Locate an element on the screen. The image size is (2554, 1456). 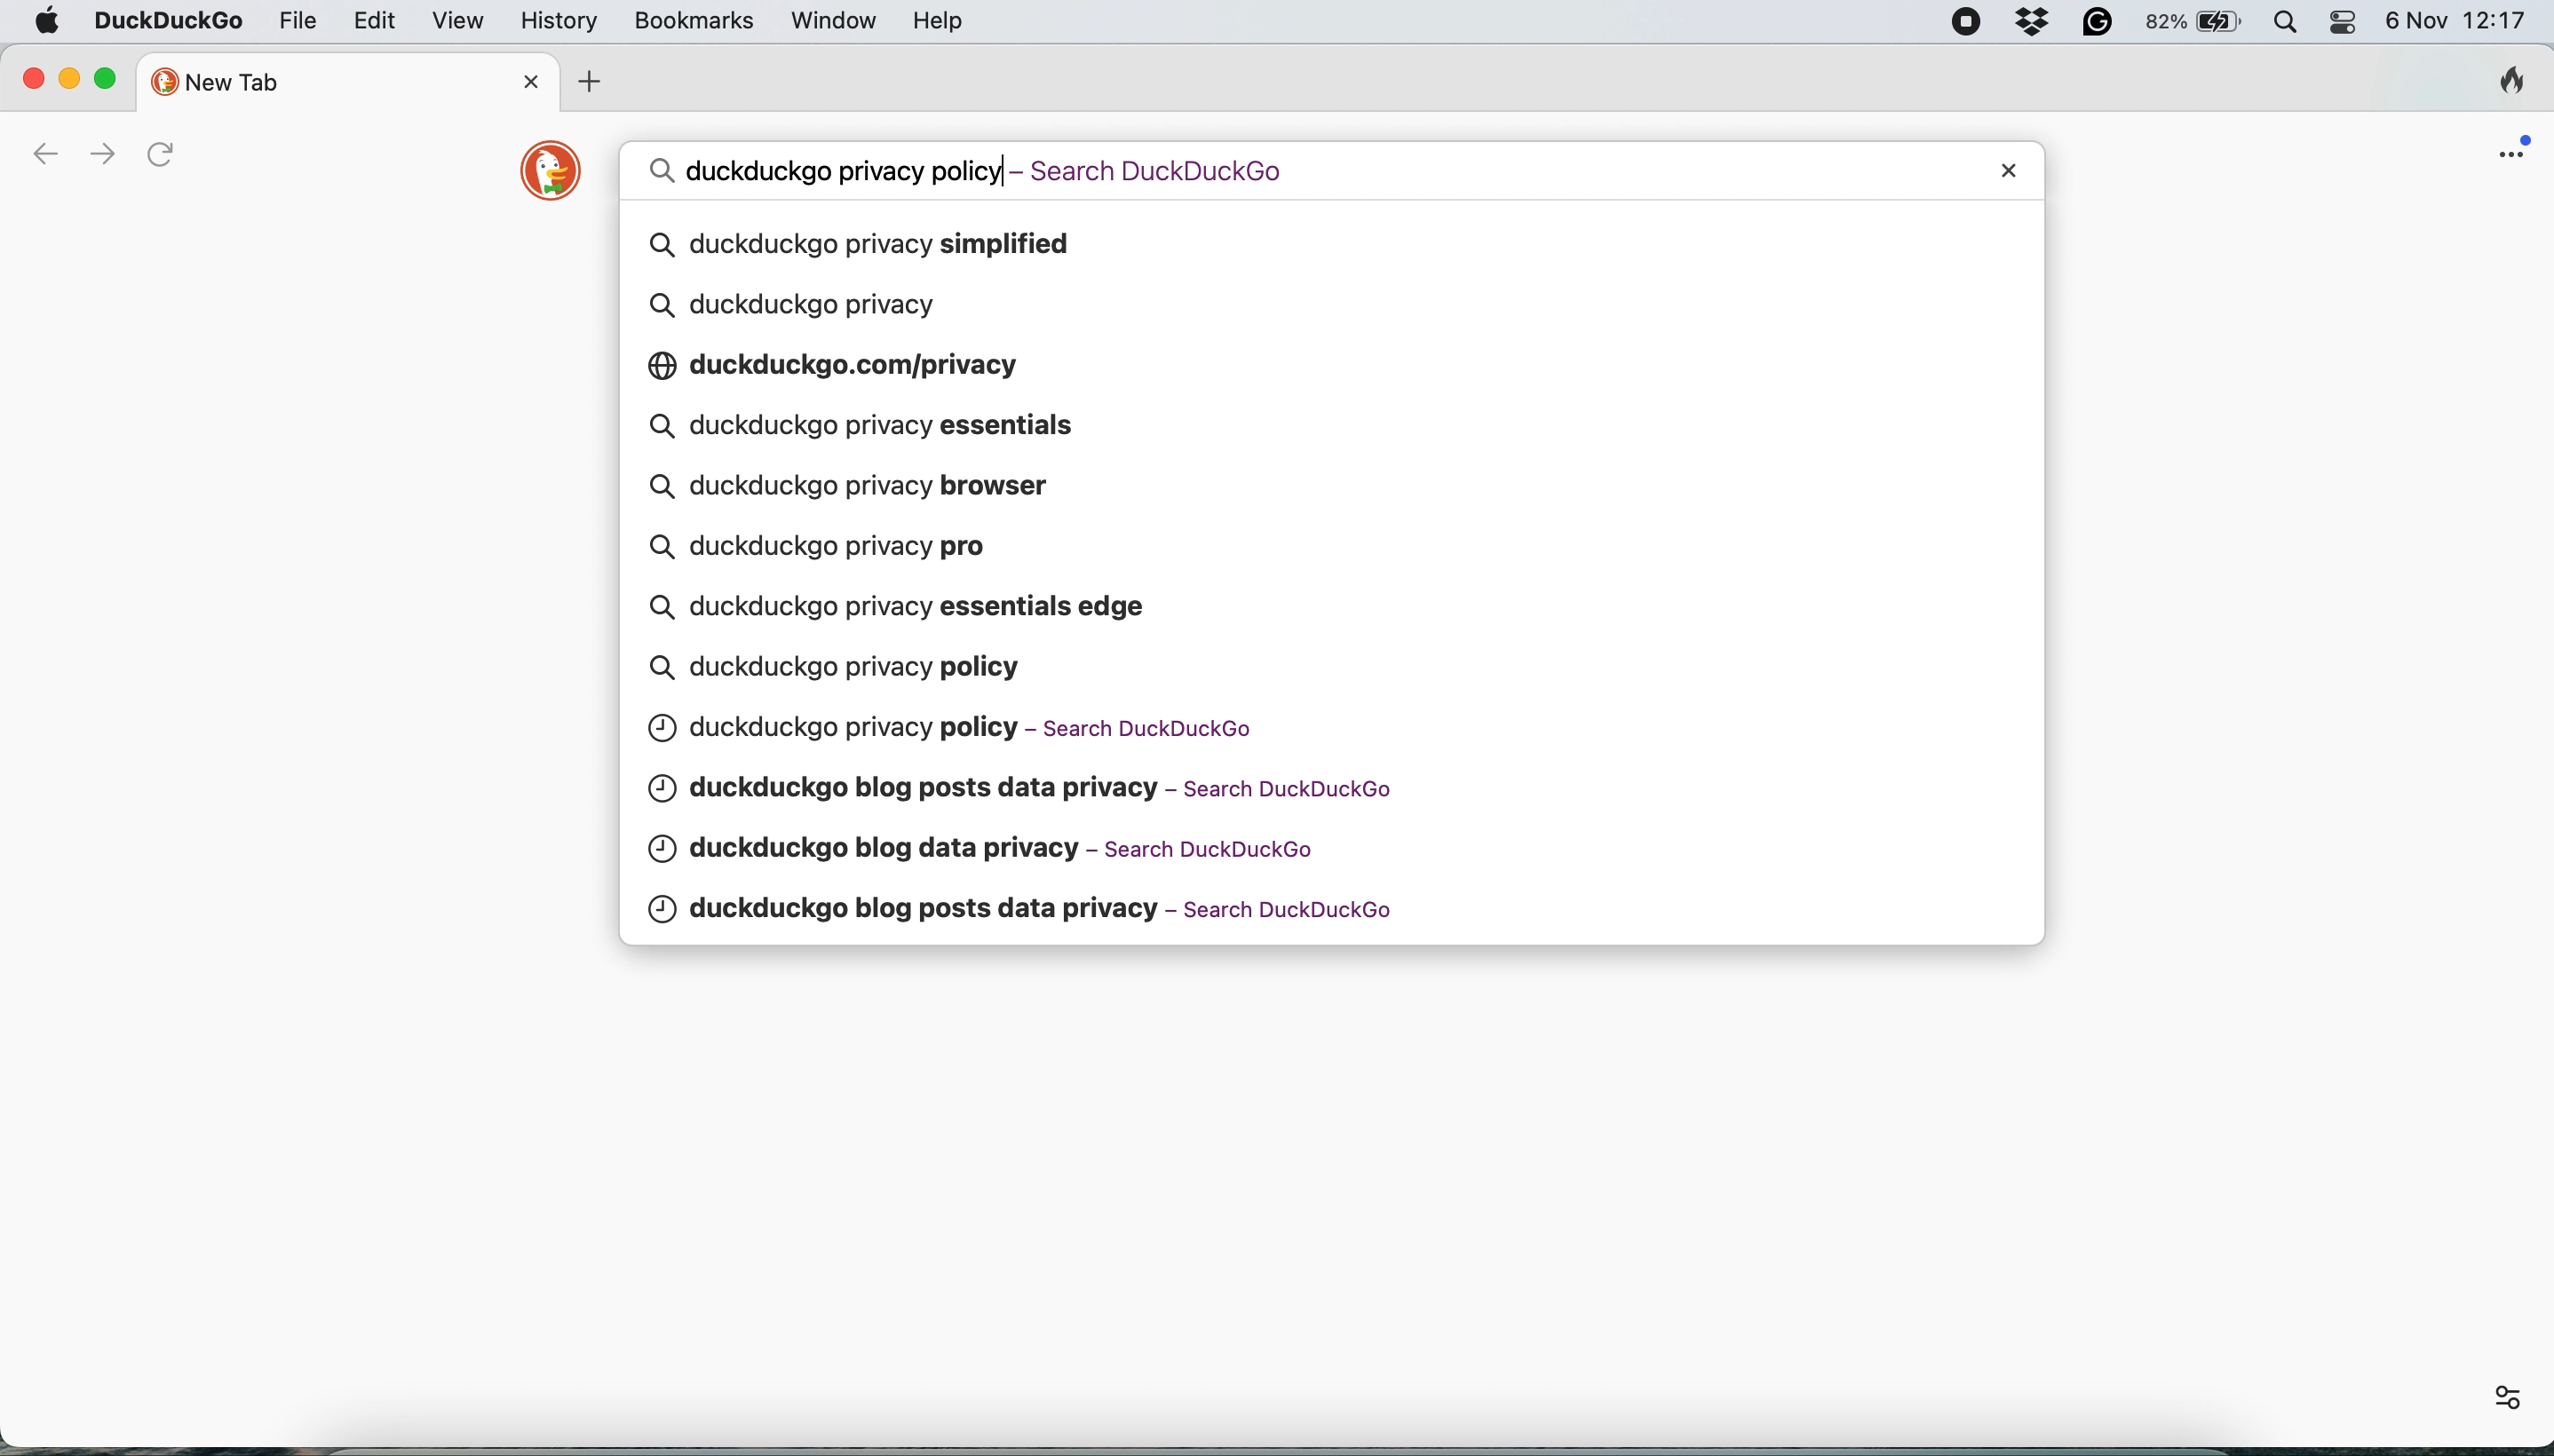
help is located at coordinates (936, 23).